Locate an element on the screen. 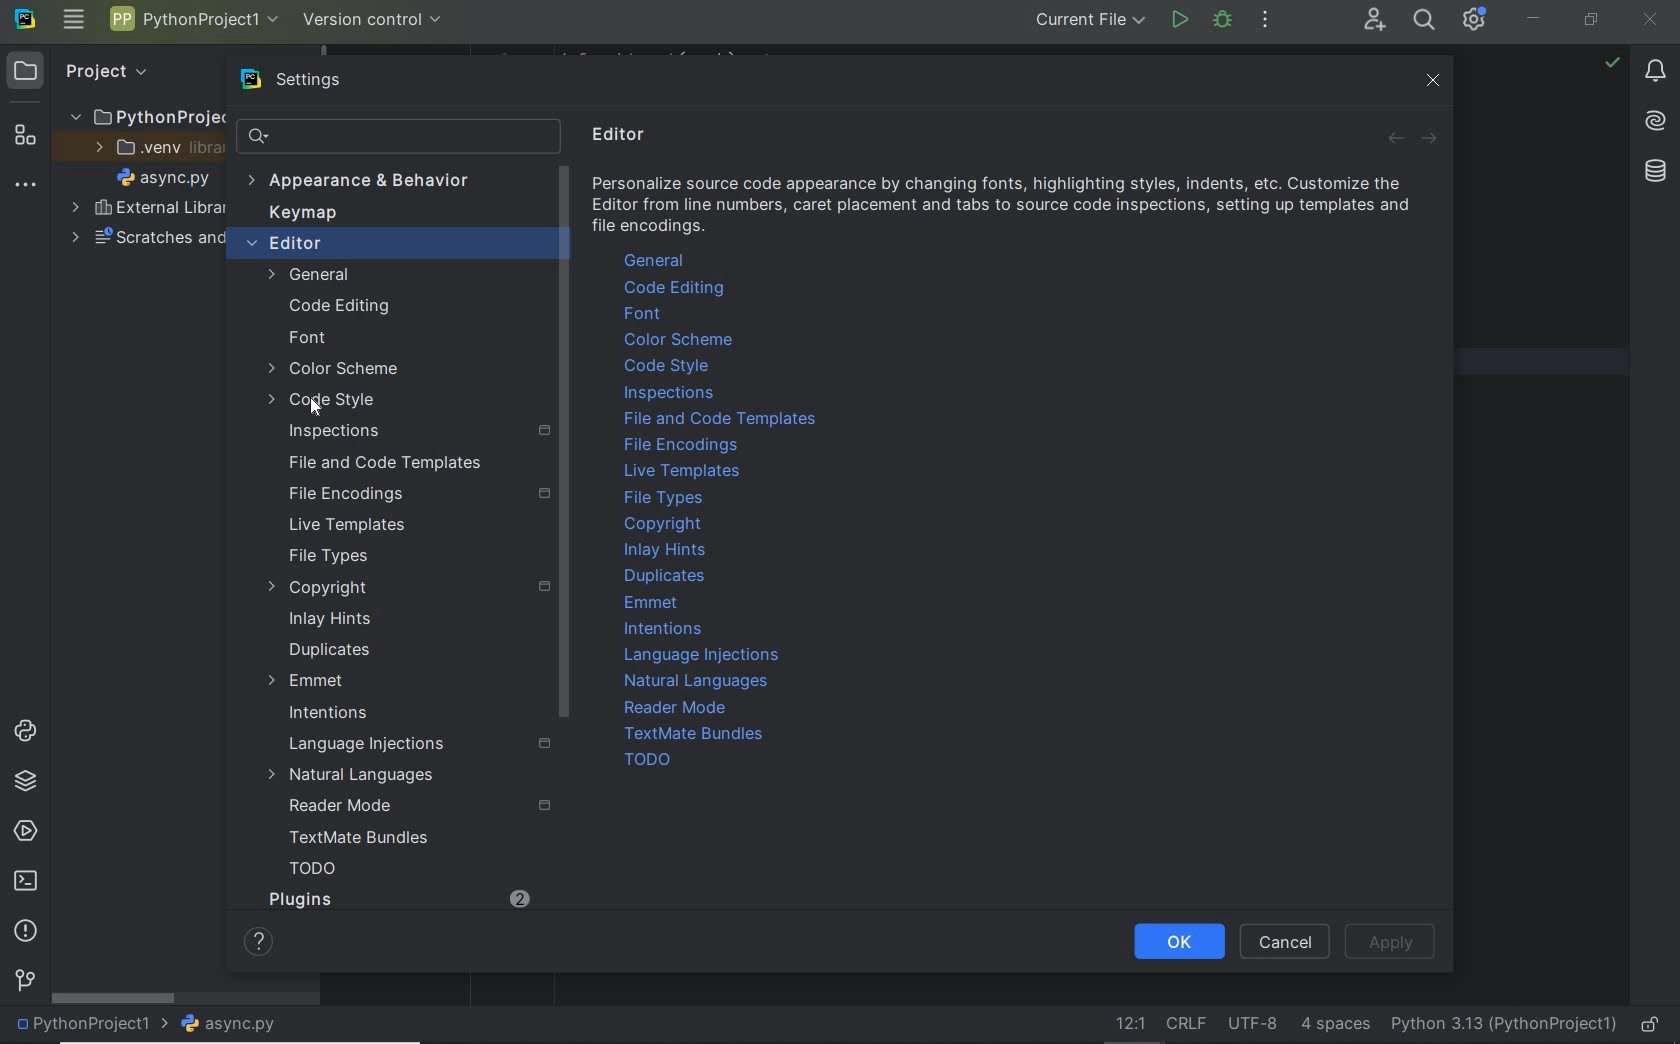 The image size is (1680, 1044). intentions is located at coordinates (666, 628).